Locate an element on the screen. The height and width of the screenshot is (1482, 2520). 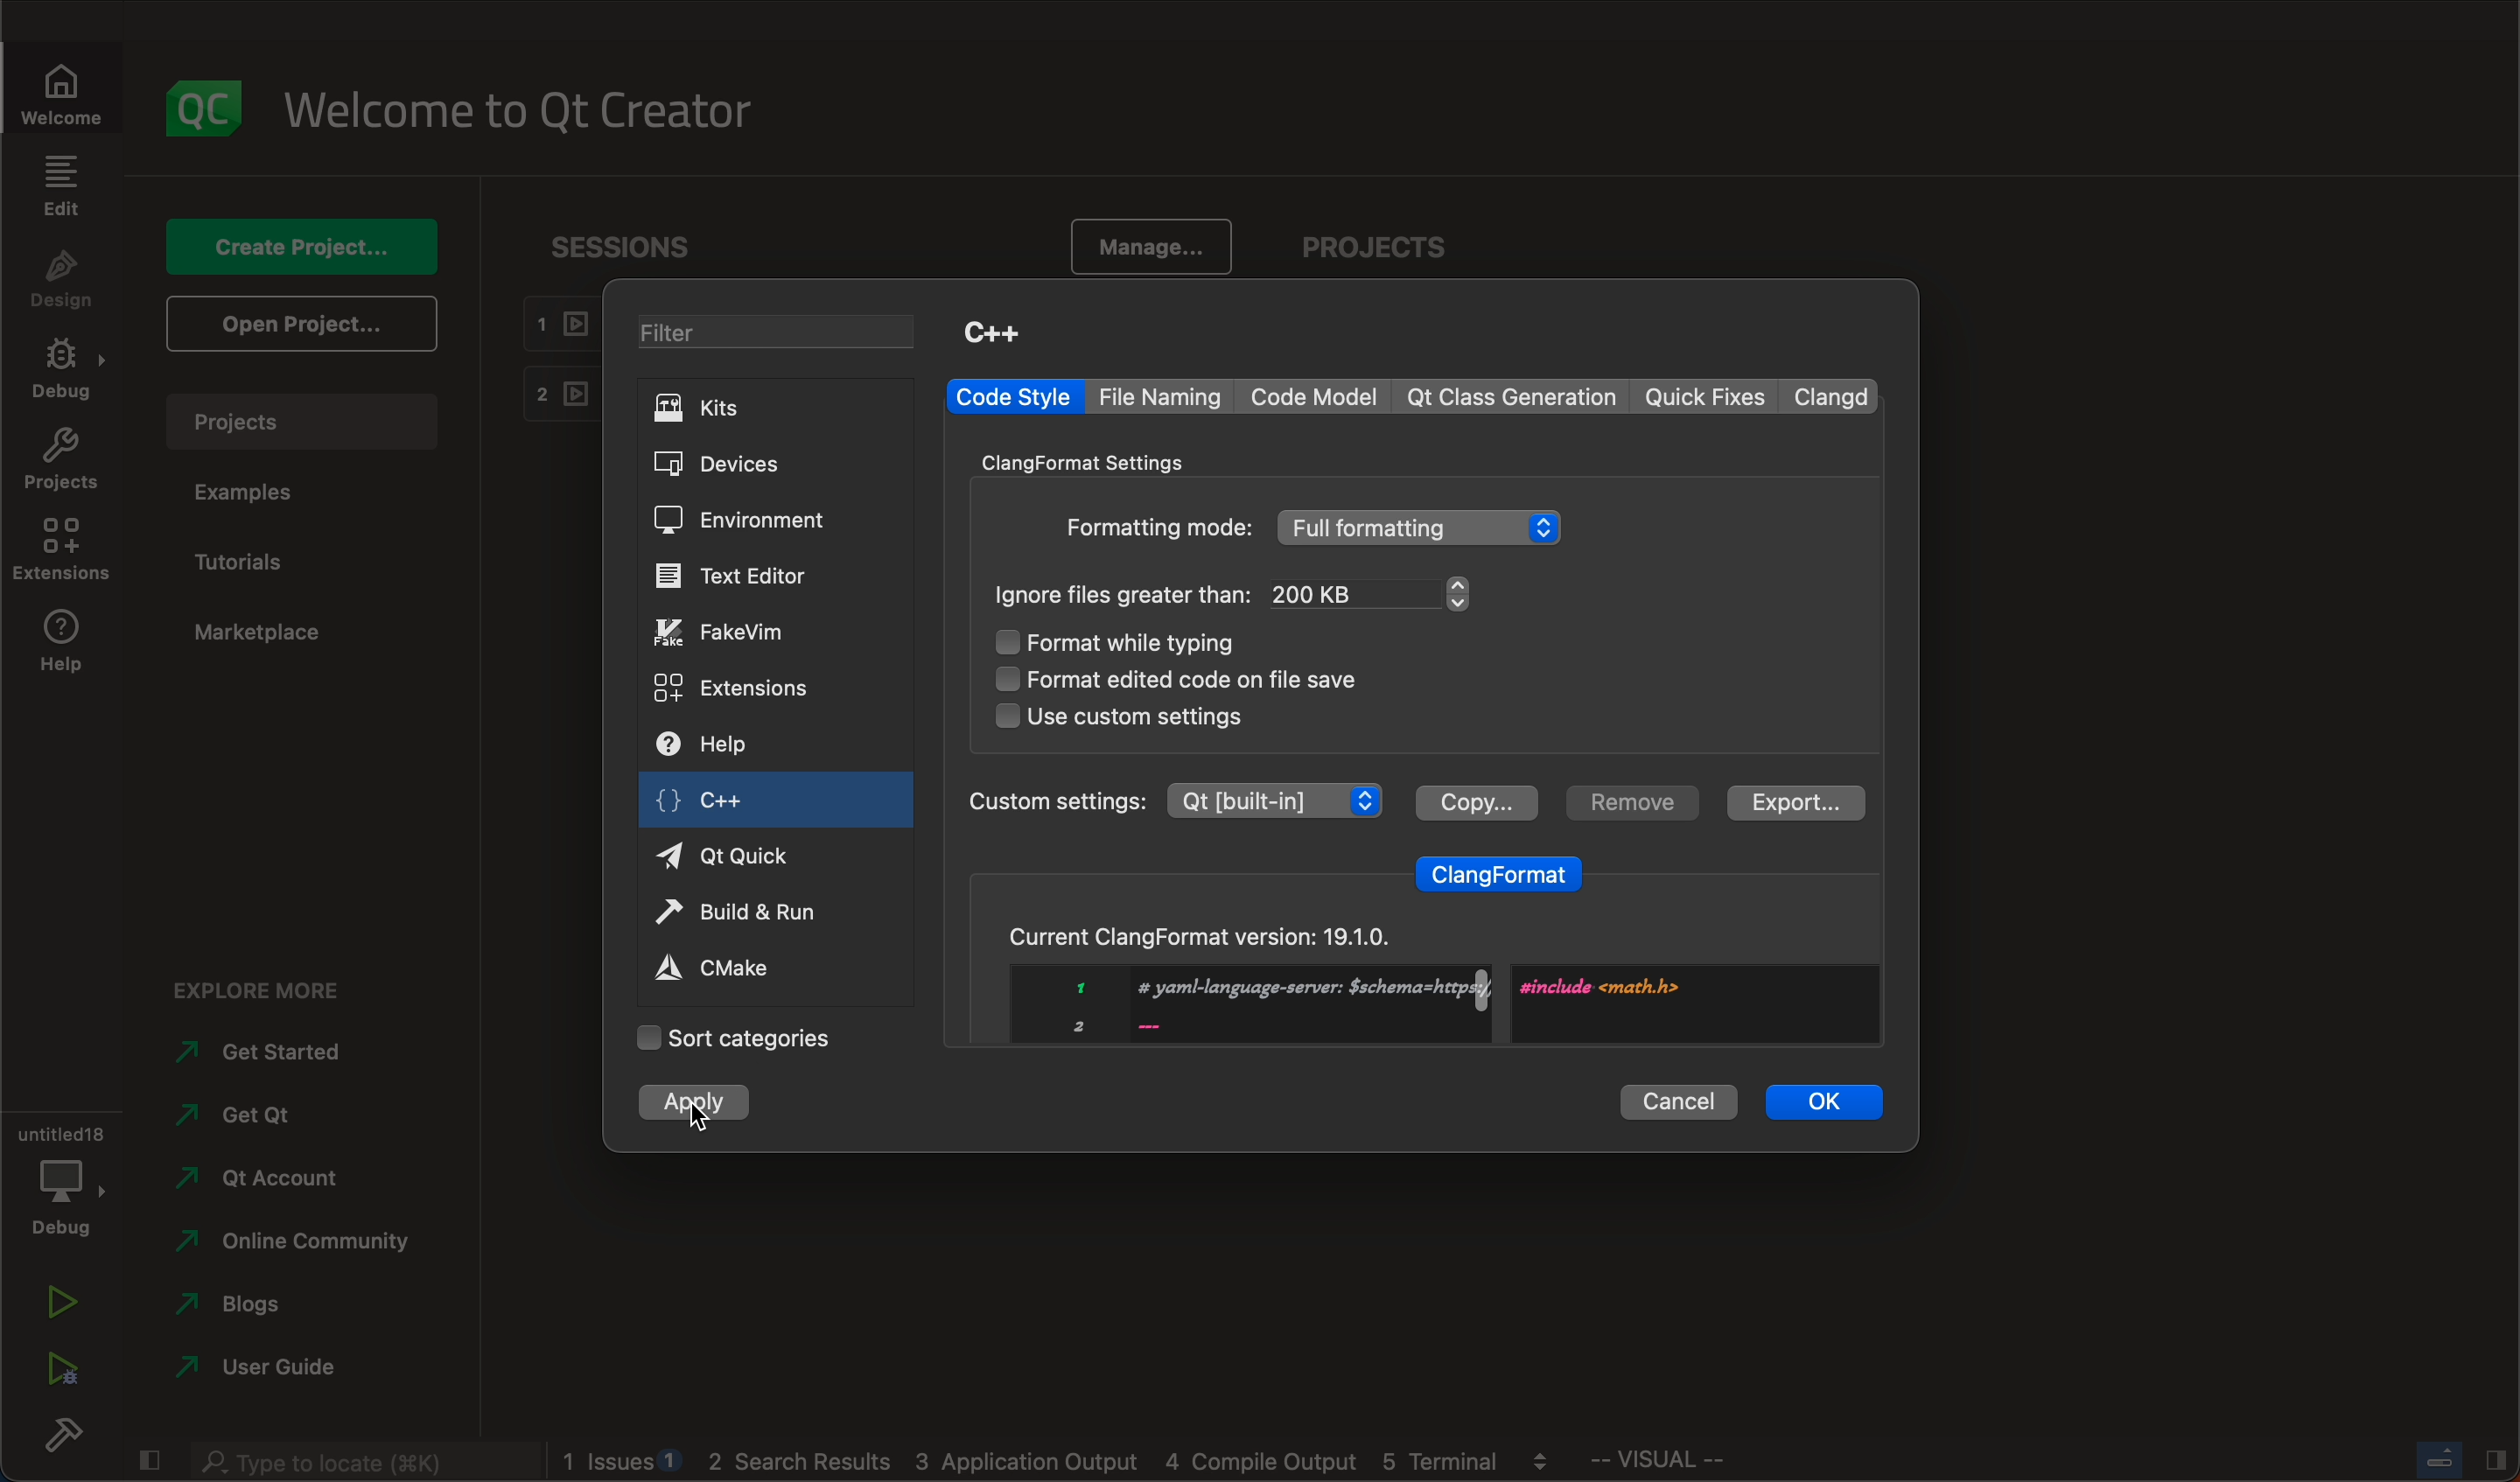
qt is located at coordinates (746, 854).